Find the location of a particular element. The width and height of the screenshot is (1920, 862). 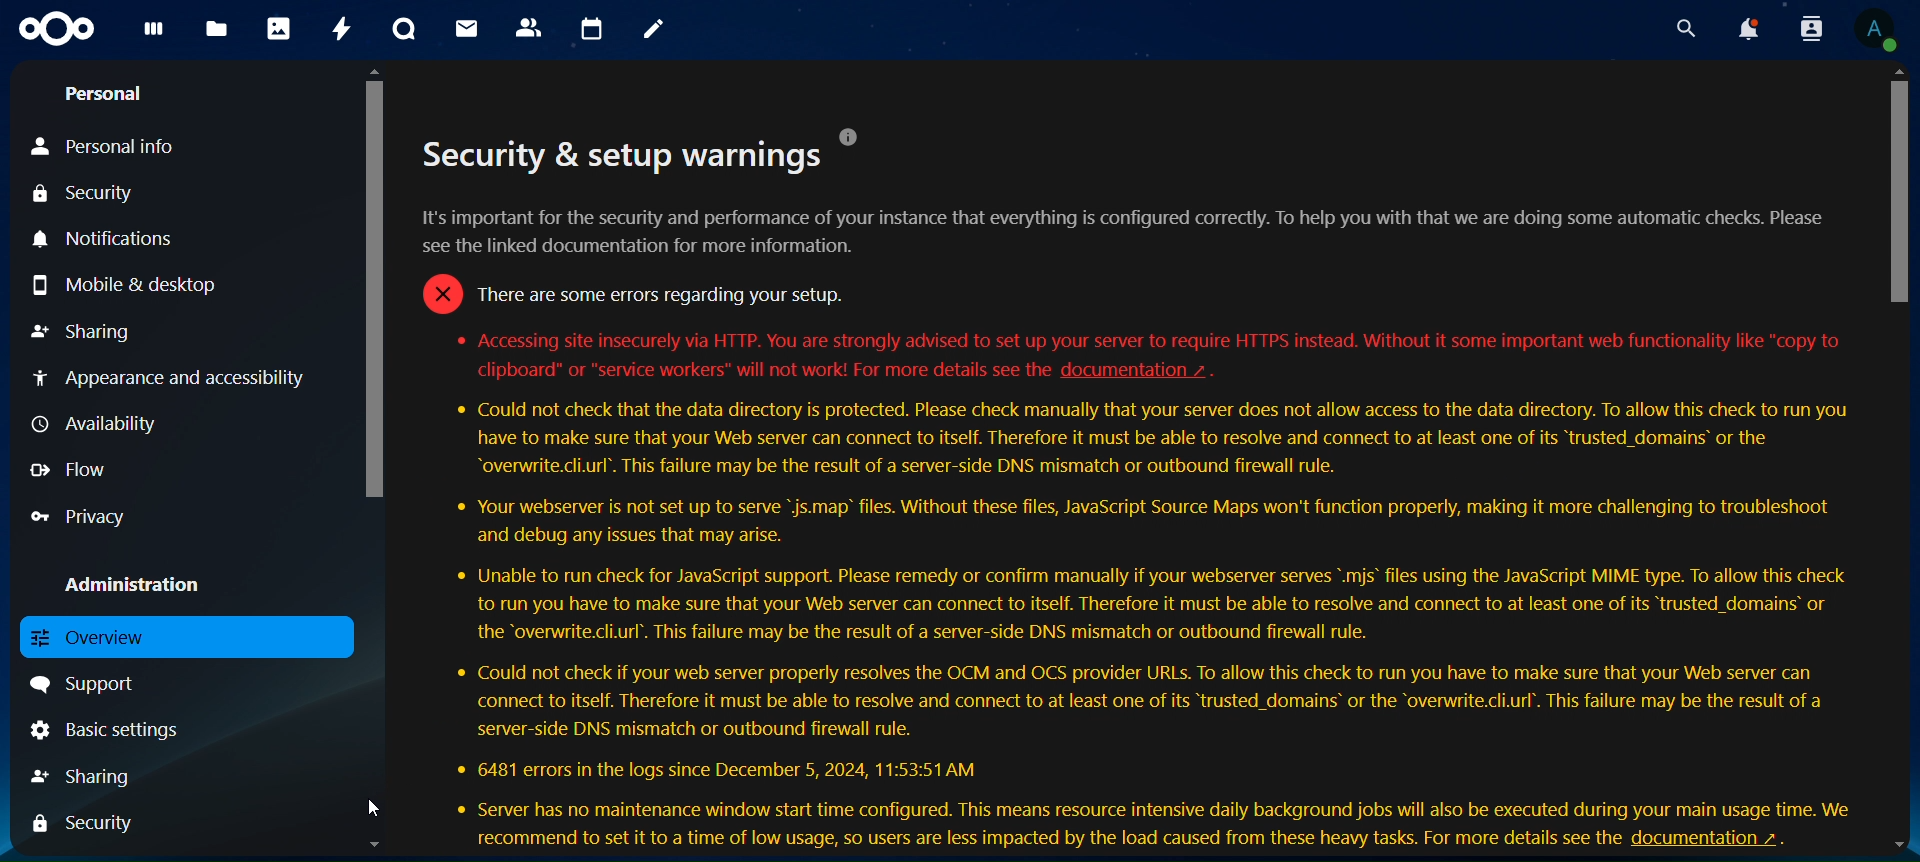

security is located at coordinates (88, 195).